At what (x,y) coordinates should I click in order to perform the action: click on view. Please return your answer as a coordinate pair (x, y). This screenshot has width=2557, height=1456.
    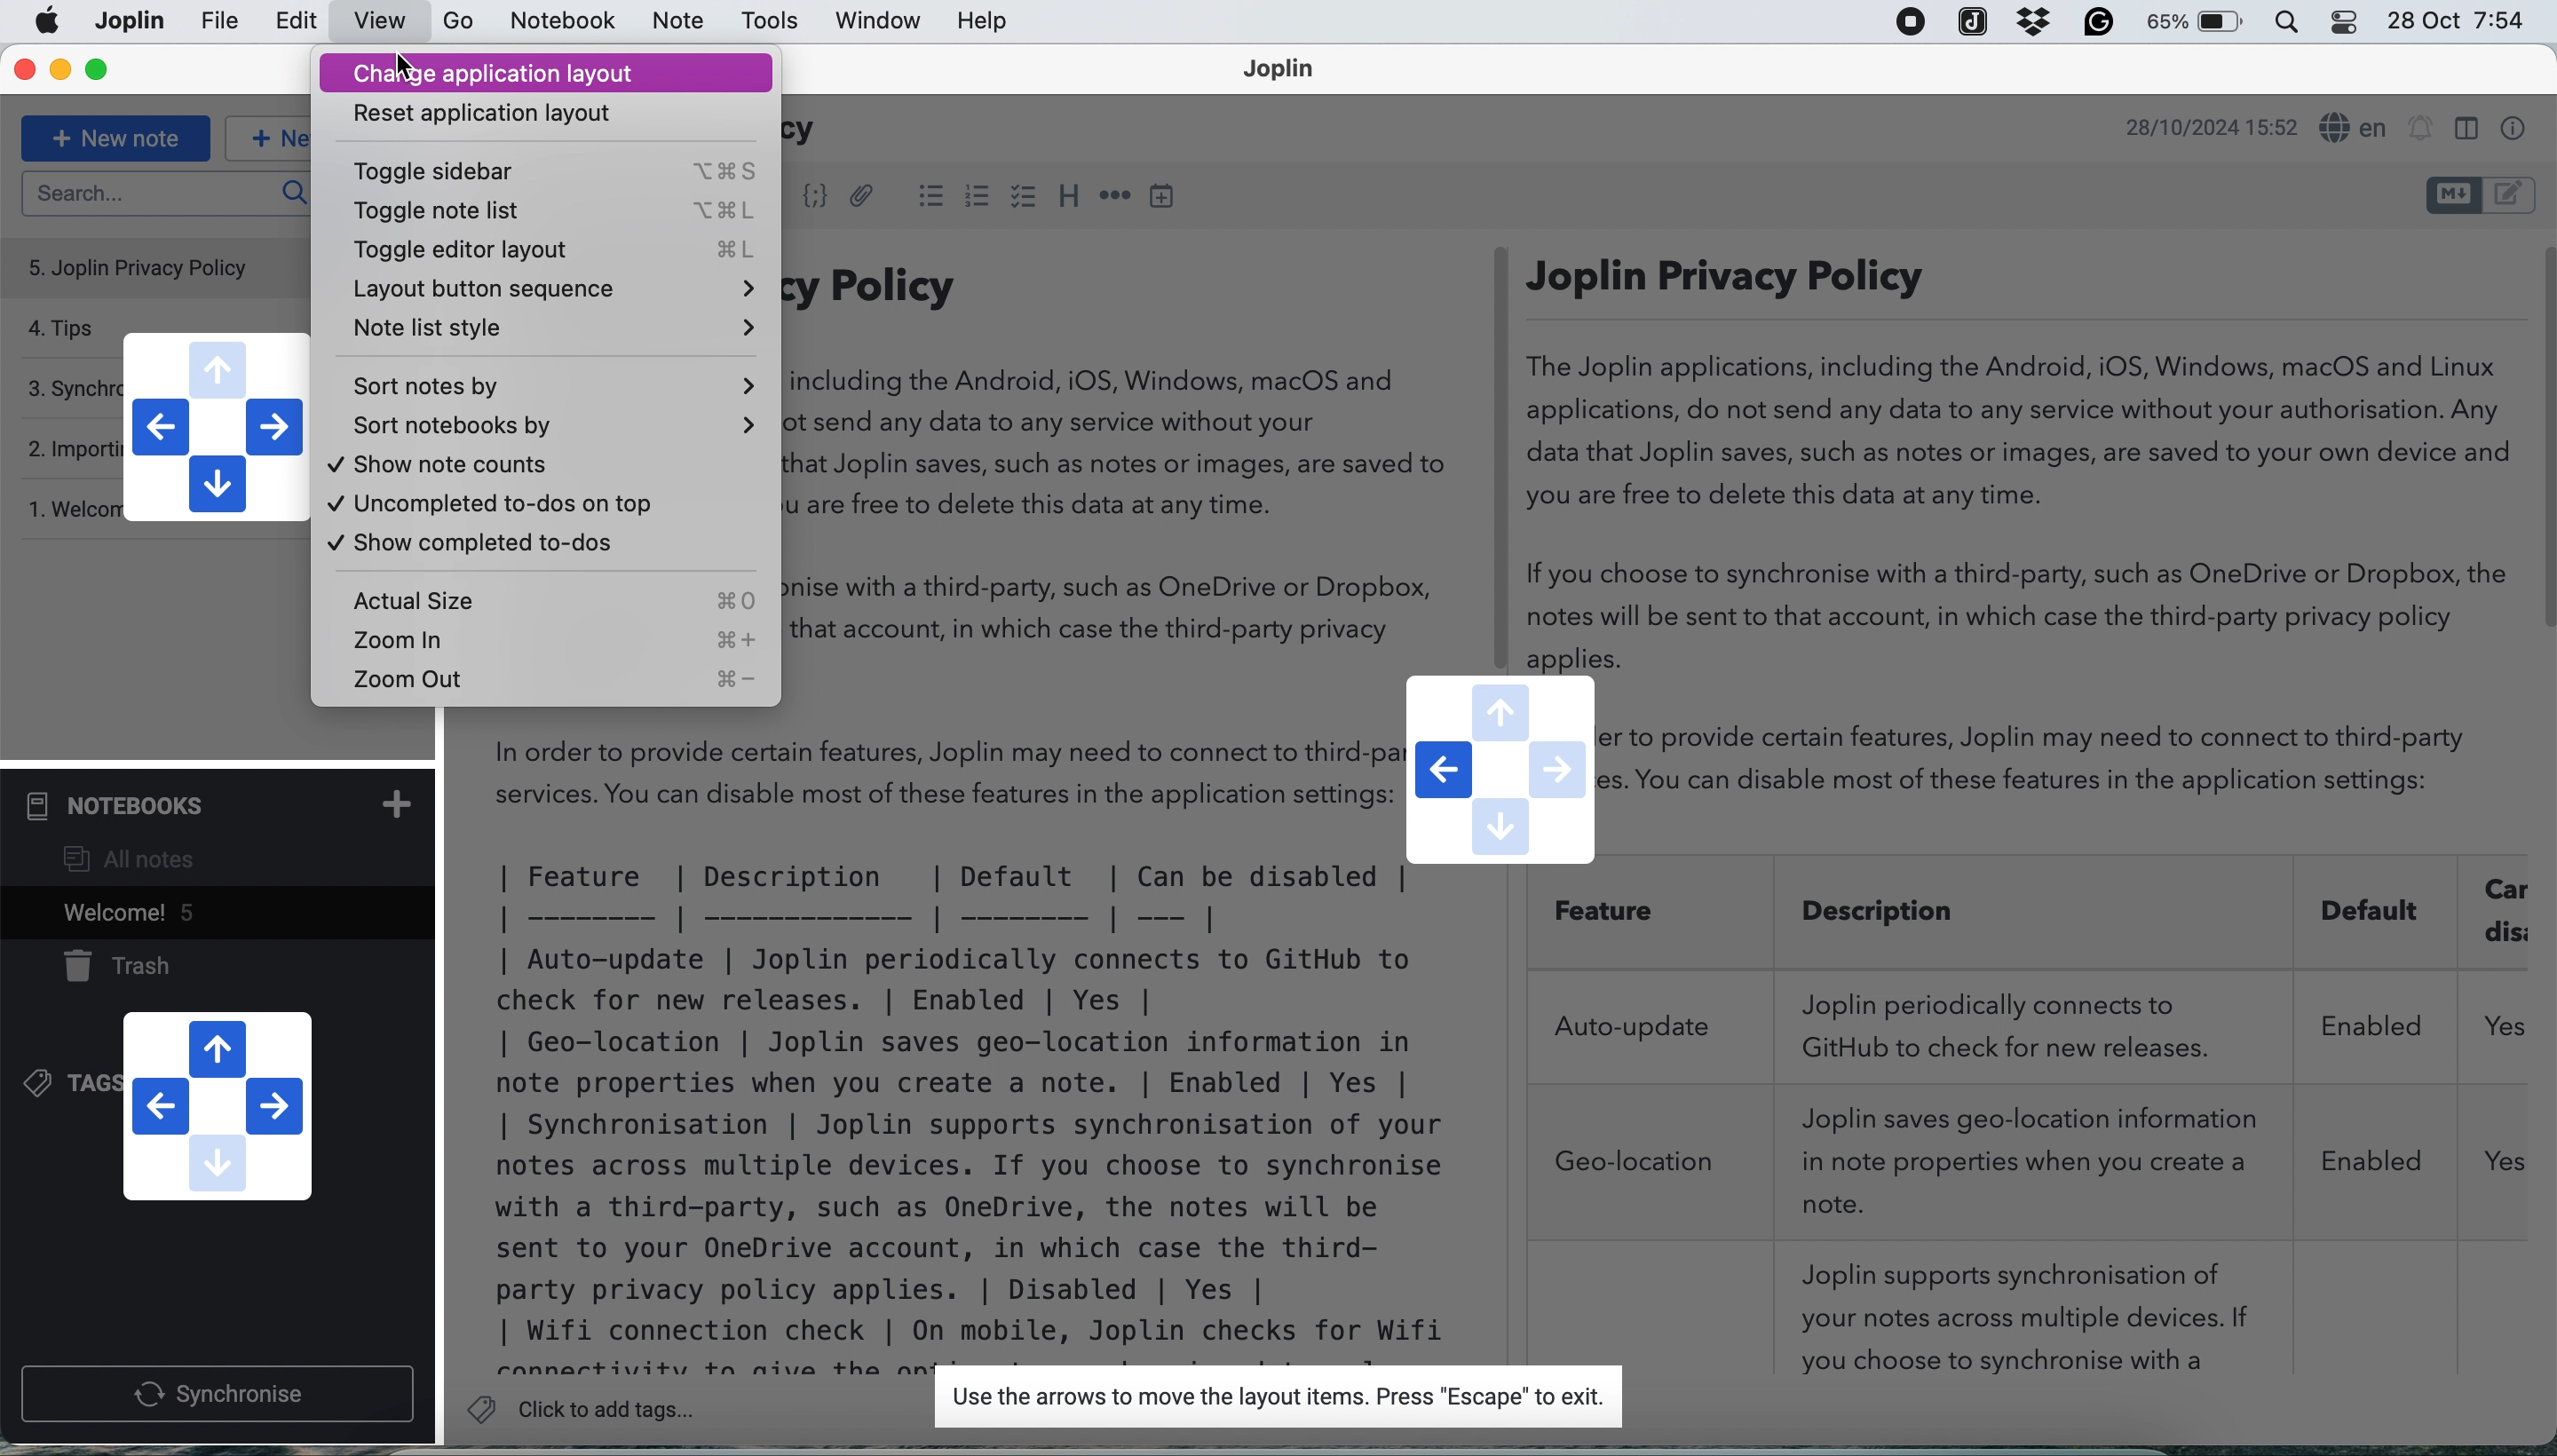
    Looking at the image, I should click on (380, 22).